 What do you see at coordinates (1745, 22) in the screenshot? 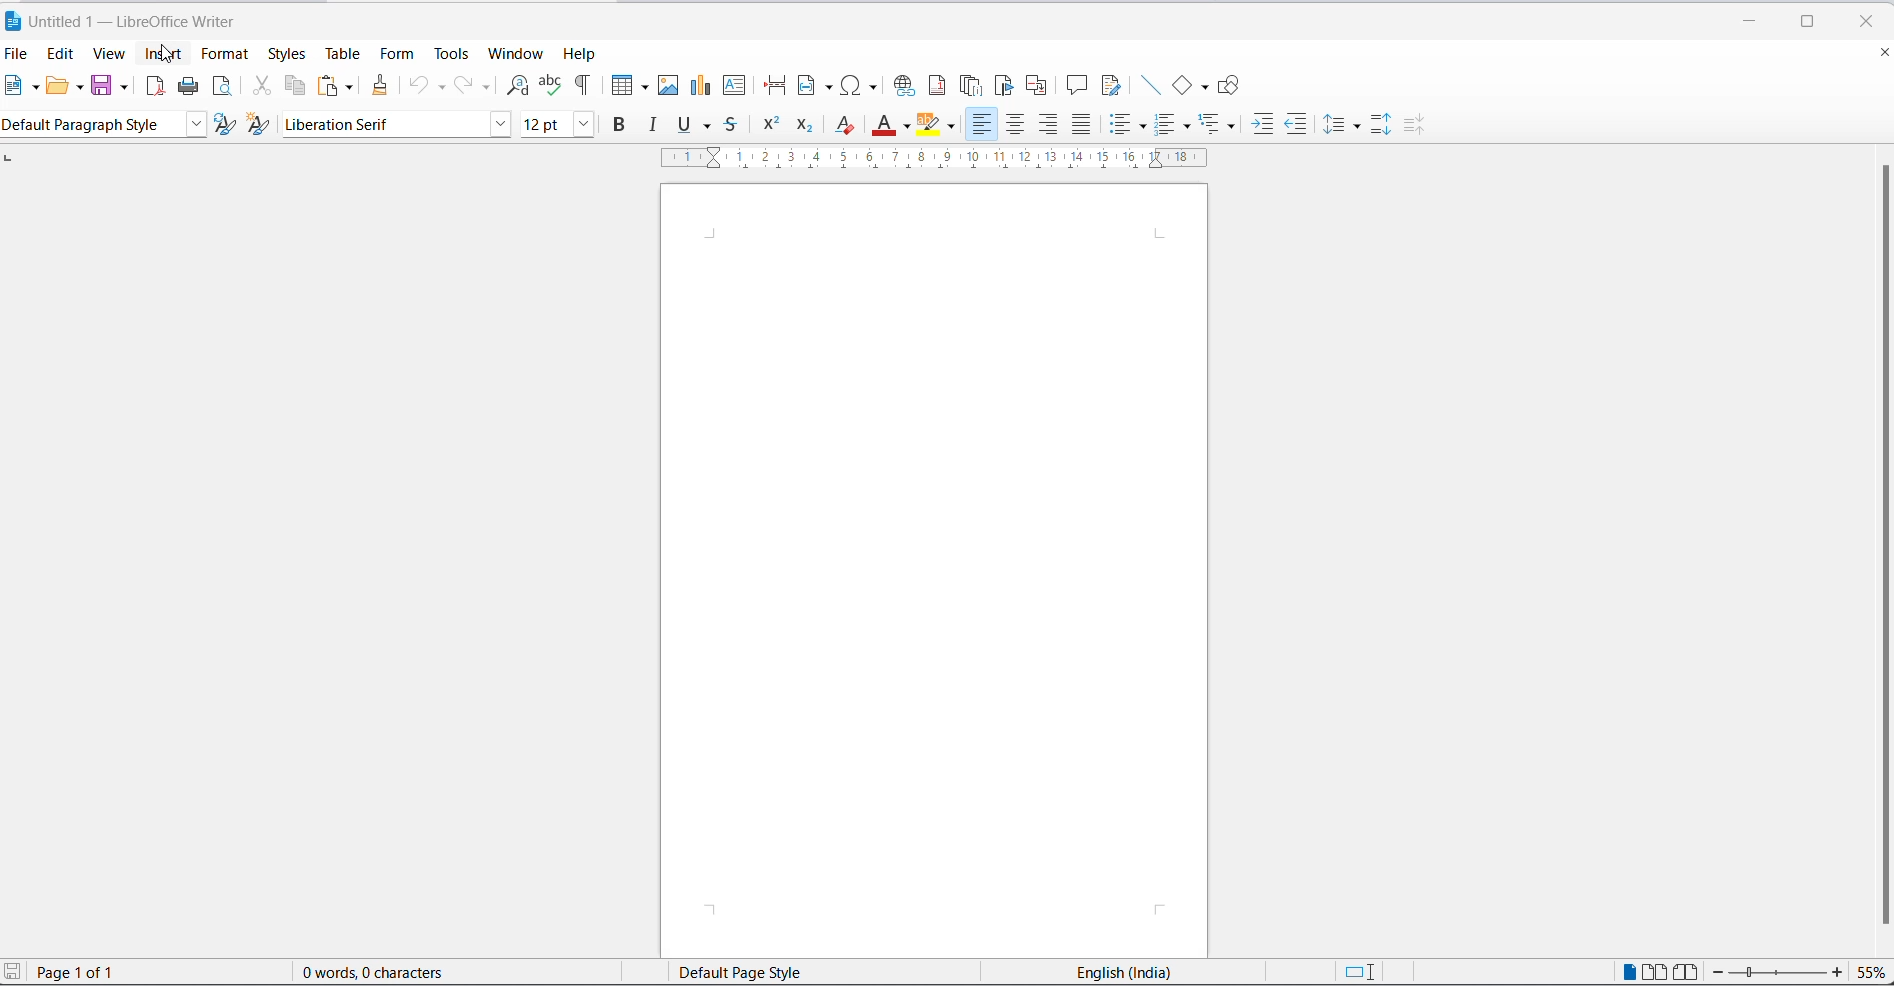
I see `minimize` at bounding box center [1745, 22].